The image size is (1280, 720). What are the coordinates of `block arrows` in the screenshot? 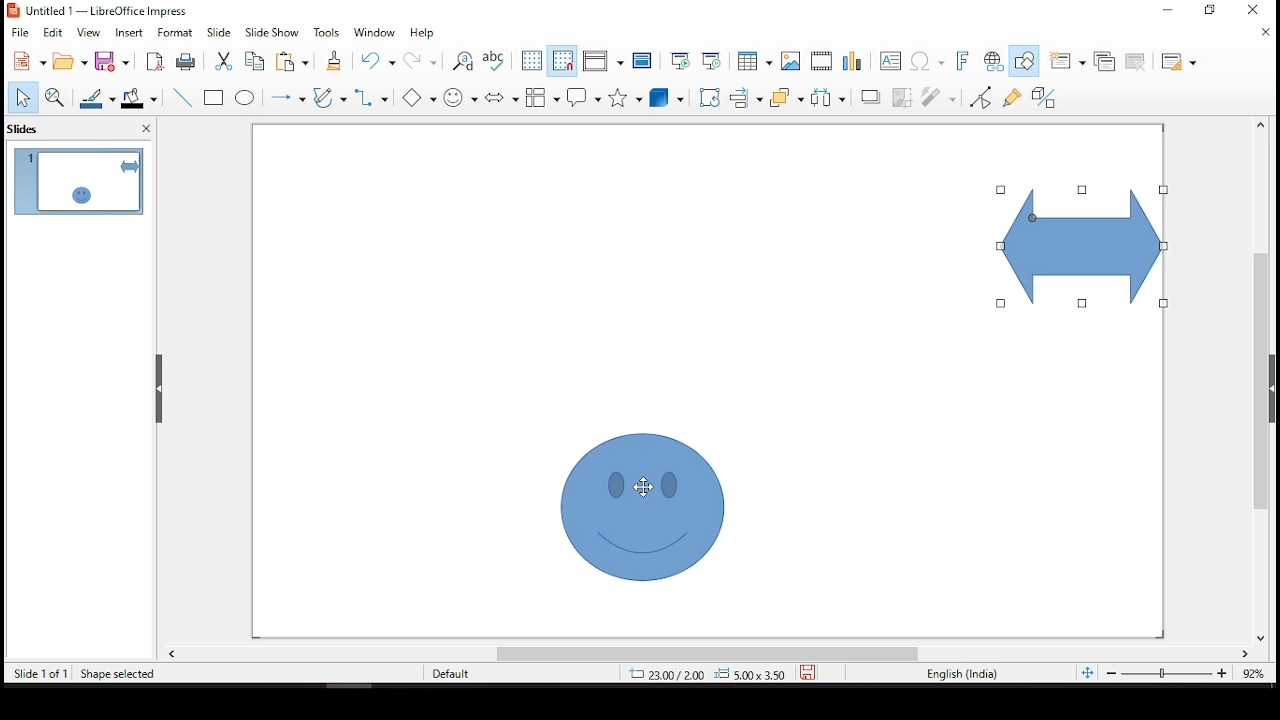 It's located at (500, 94).